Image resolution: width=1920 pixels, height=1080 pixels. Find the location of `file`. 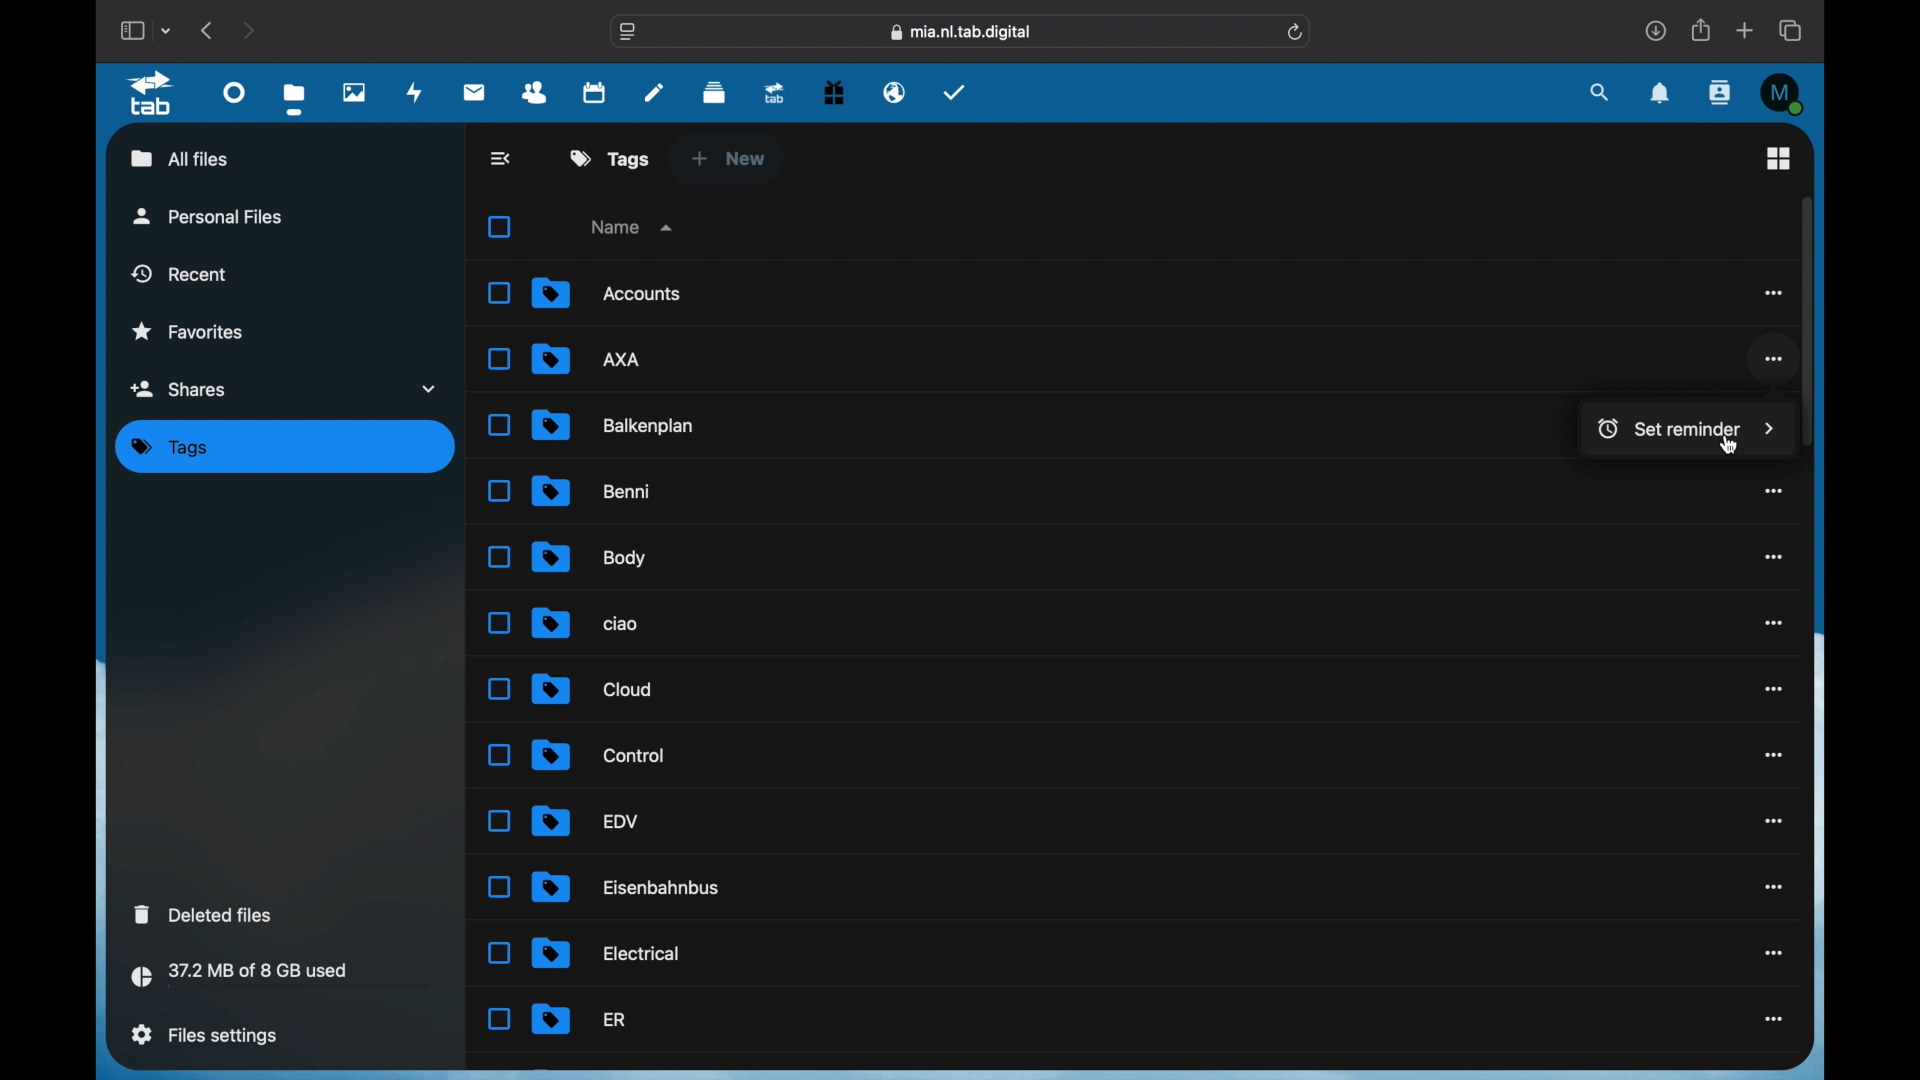

file is located at coordinates (589, 558).